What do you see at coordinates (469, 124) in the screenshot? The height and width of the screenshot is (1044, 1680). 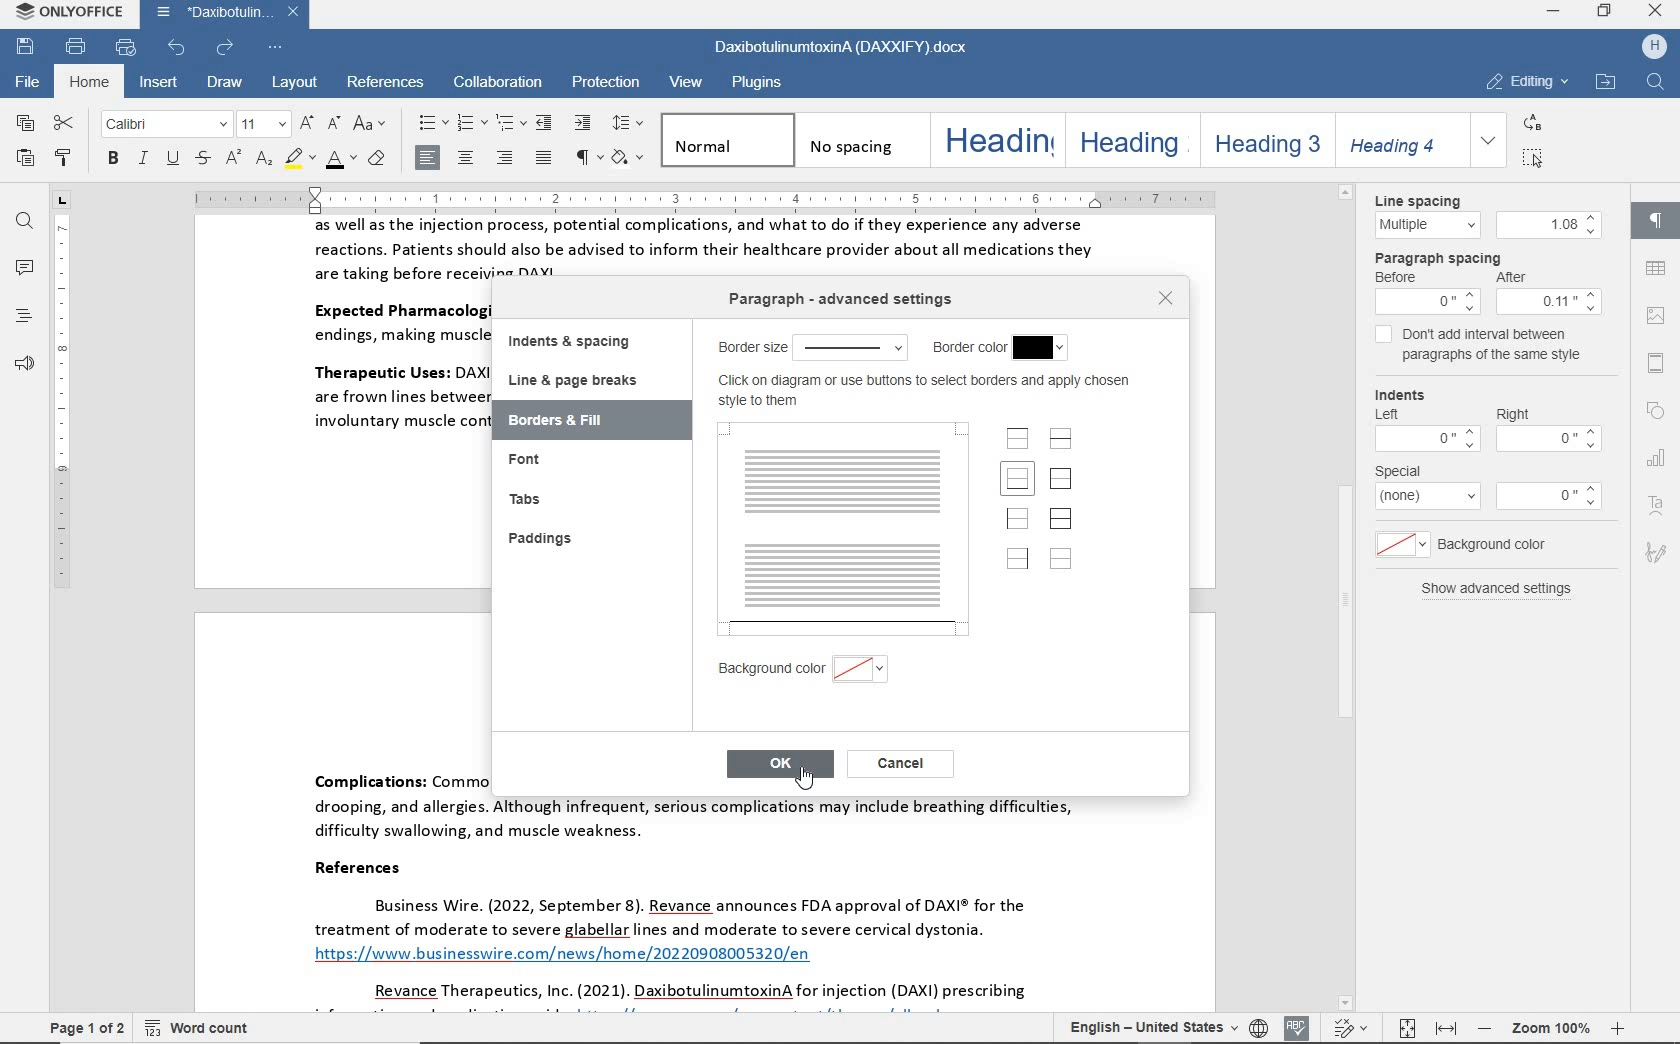 I see `numbering` at bounding box center [469, 124].